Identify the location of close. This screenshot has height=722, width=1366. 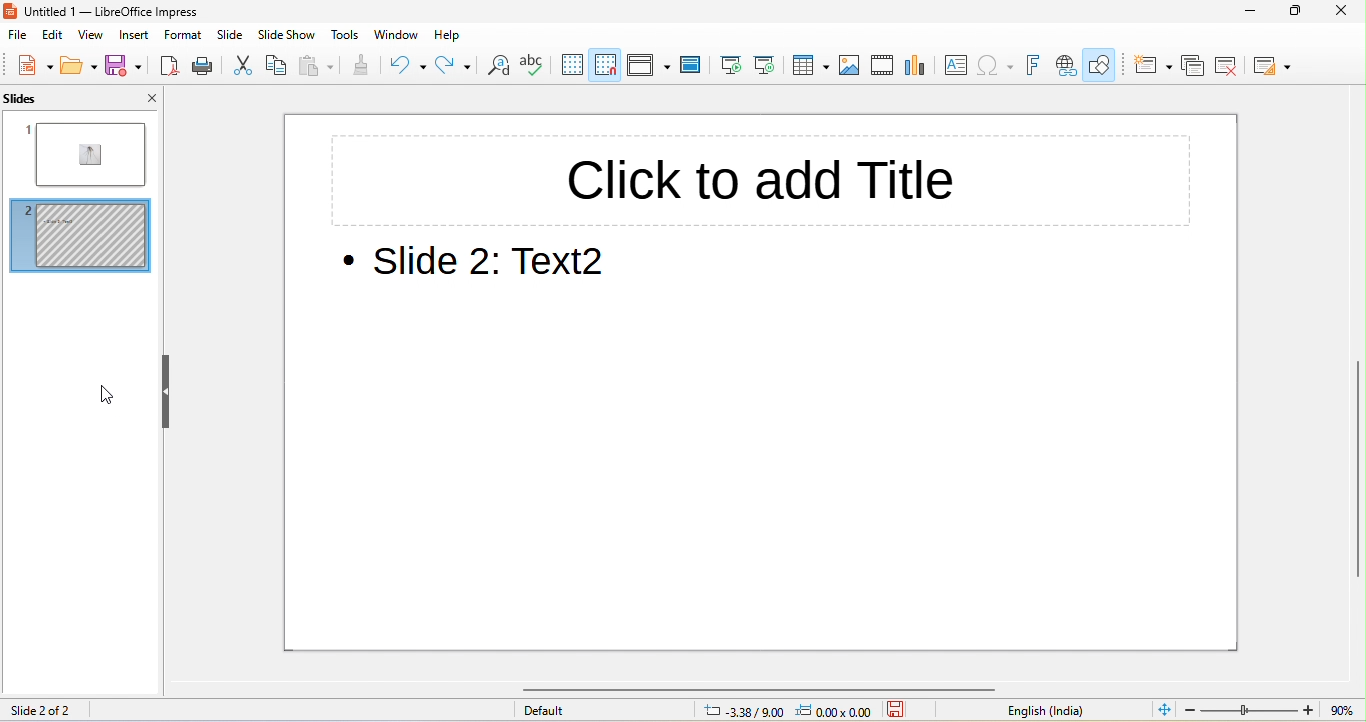
(144, 97).